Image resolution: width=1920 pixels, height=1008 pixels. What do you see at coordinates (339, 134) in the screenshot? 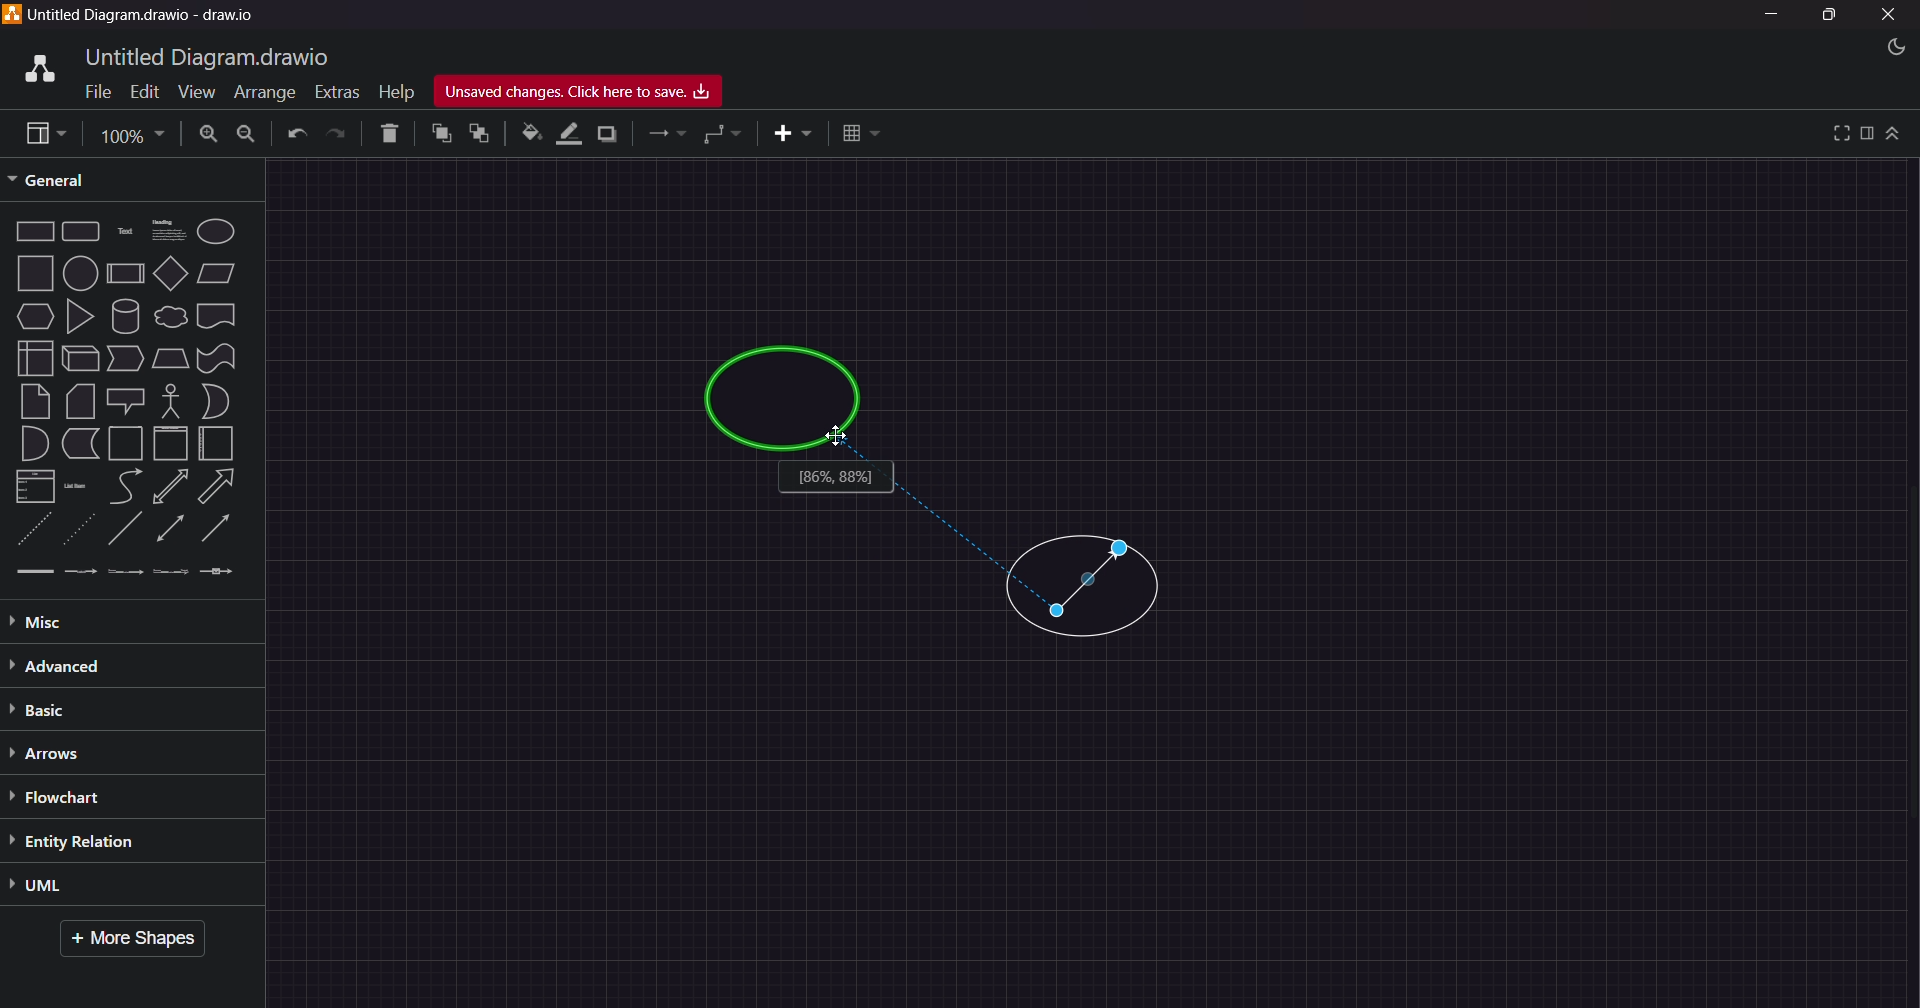
I see `Redo` at bounding box center [339, 134].